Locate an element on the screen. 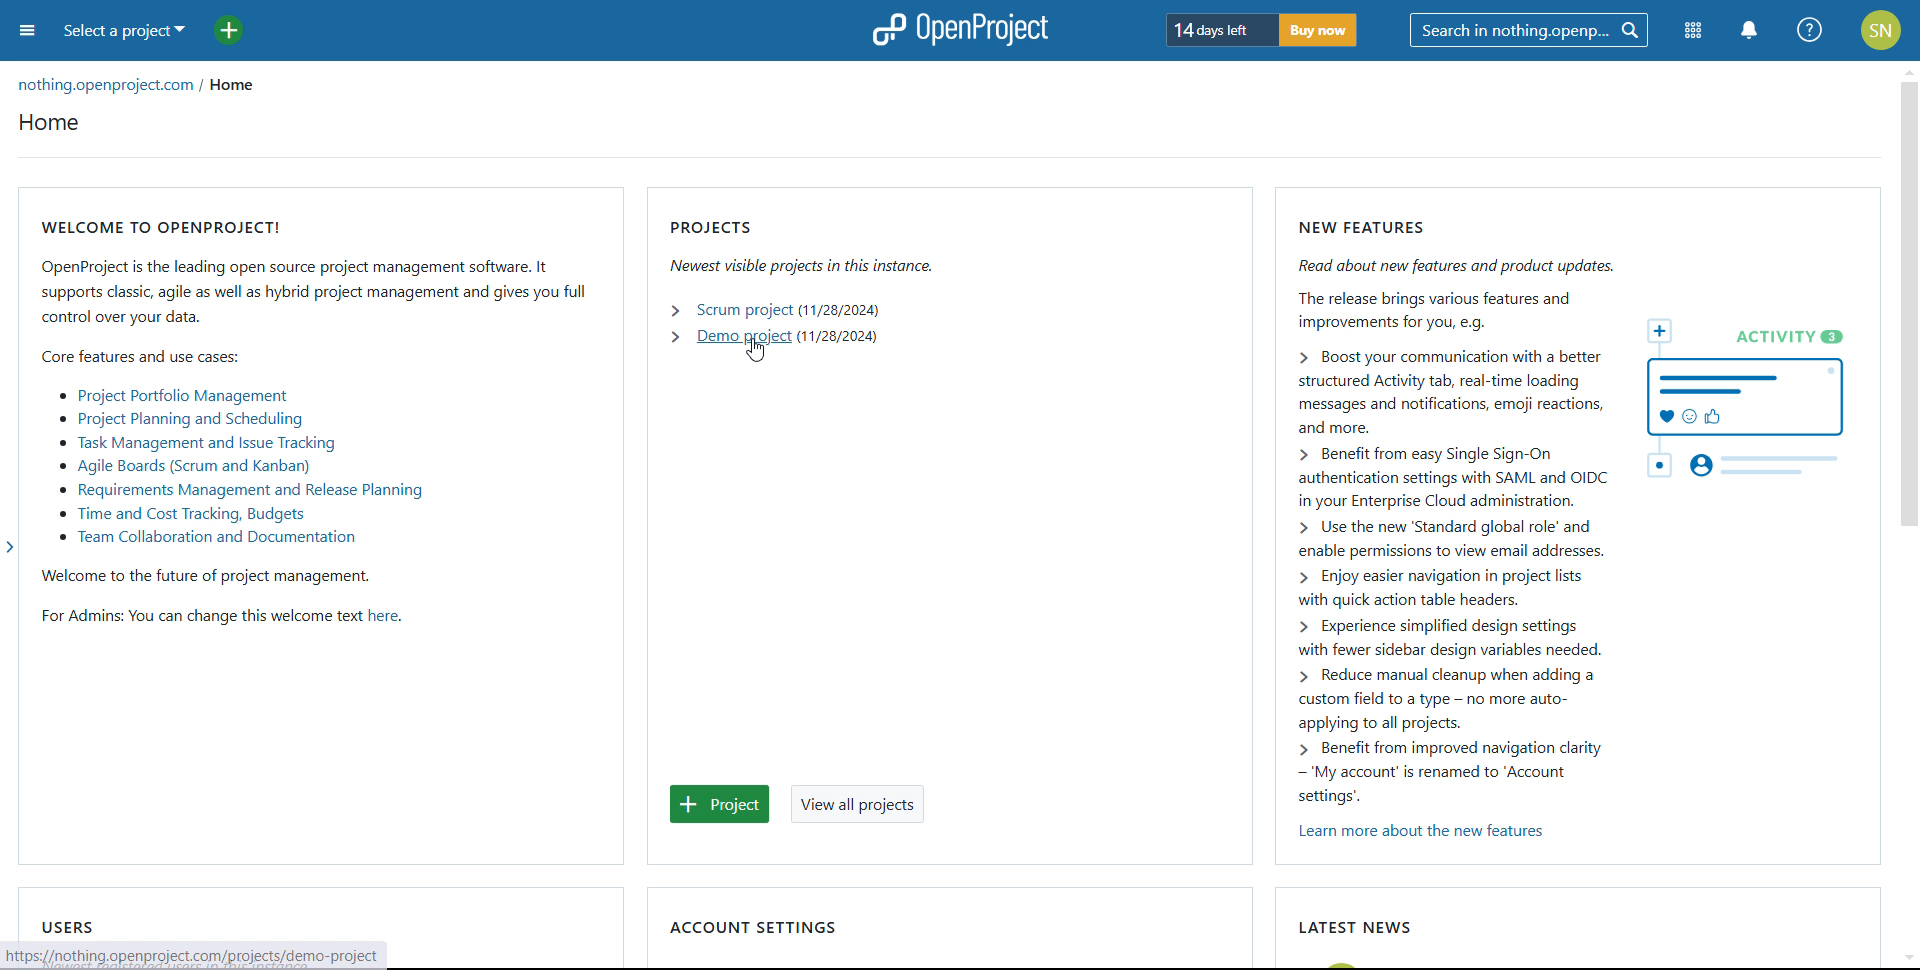 This screenshot has width=1920, height=970. modules is located at coordinates (1690, 32).